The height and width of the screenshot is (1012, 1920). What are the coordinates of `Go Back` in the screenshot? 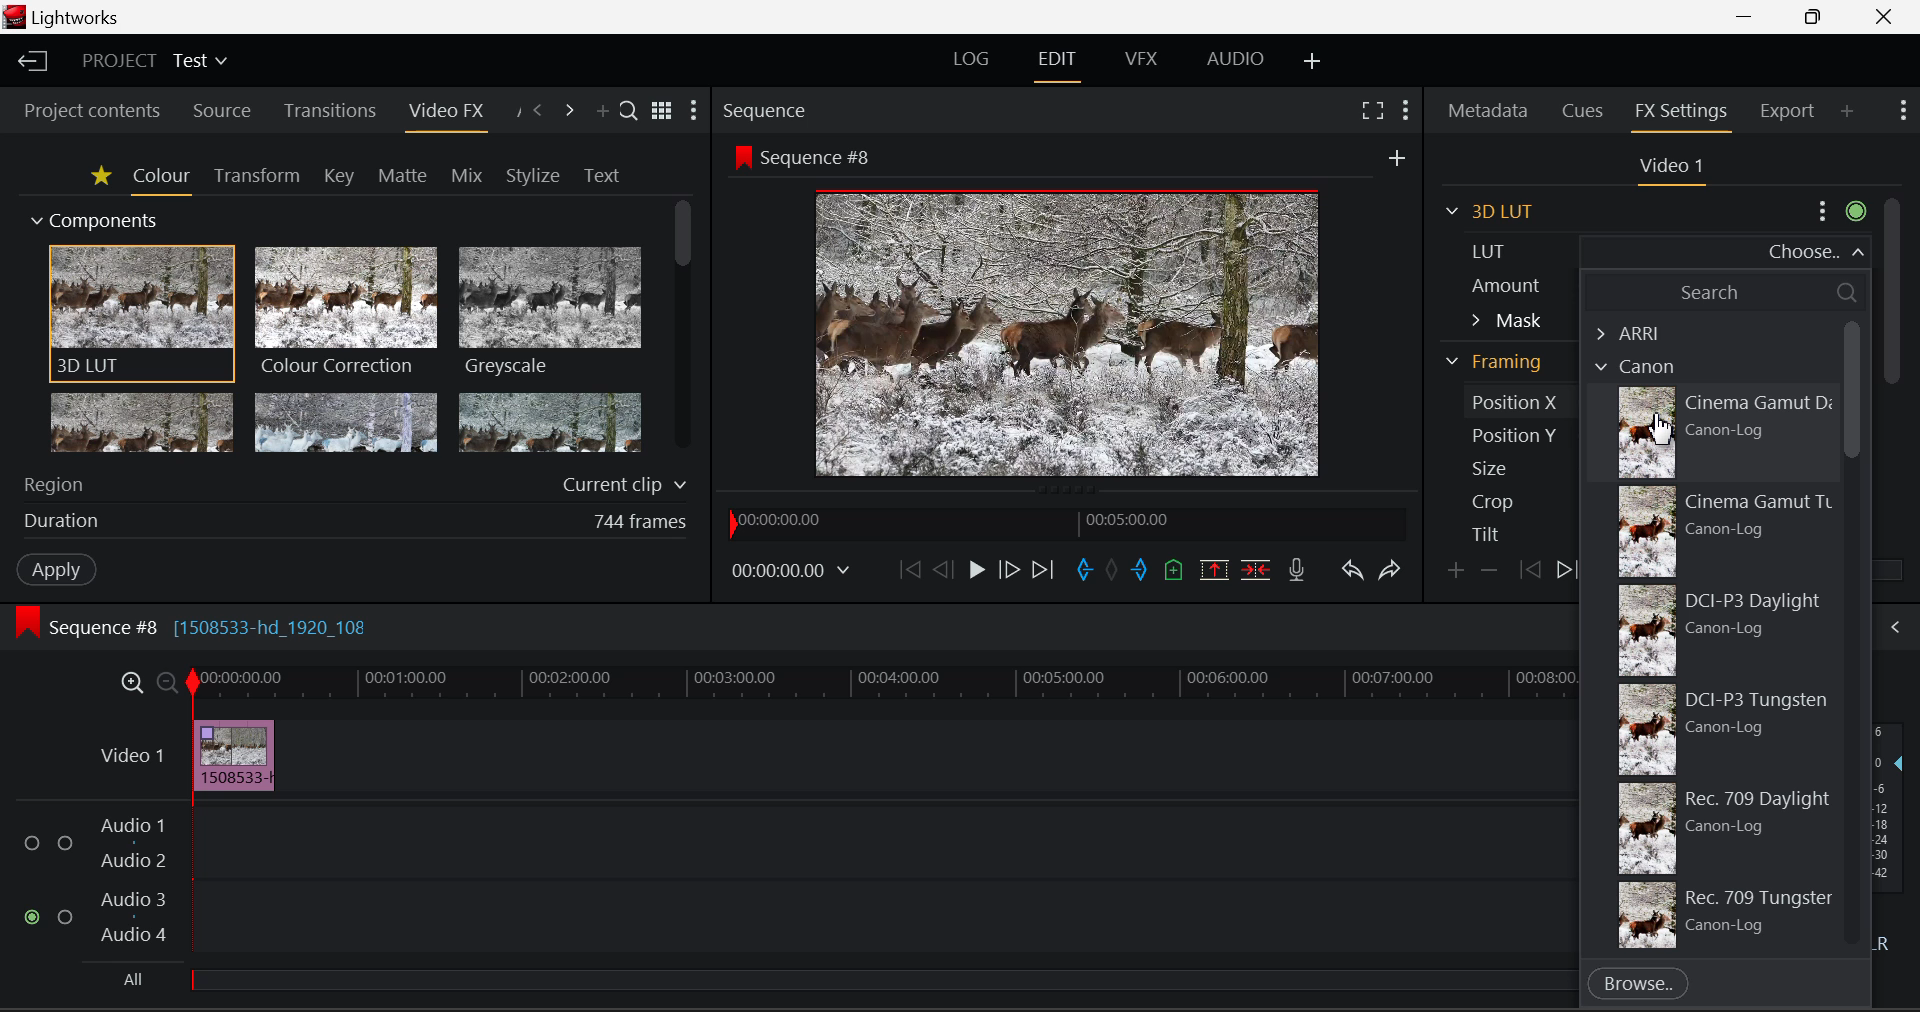 It's located at (943, 573).